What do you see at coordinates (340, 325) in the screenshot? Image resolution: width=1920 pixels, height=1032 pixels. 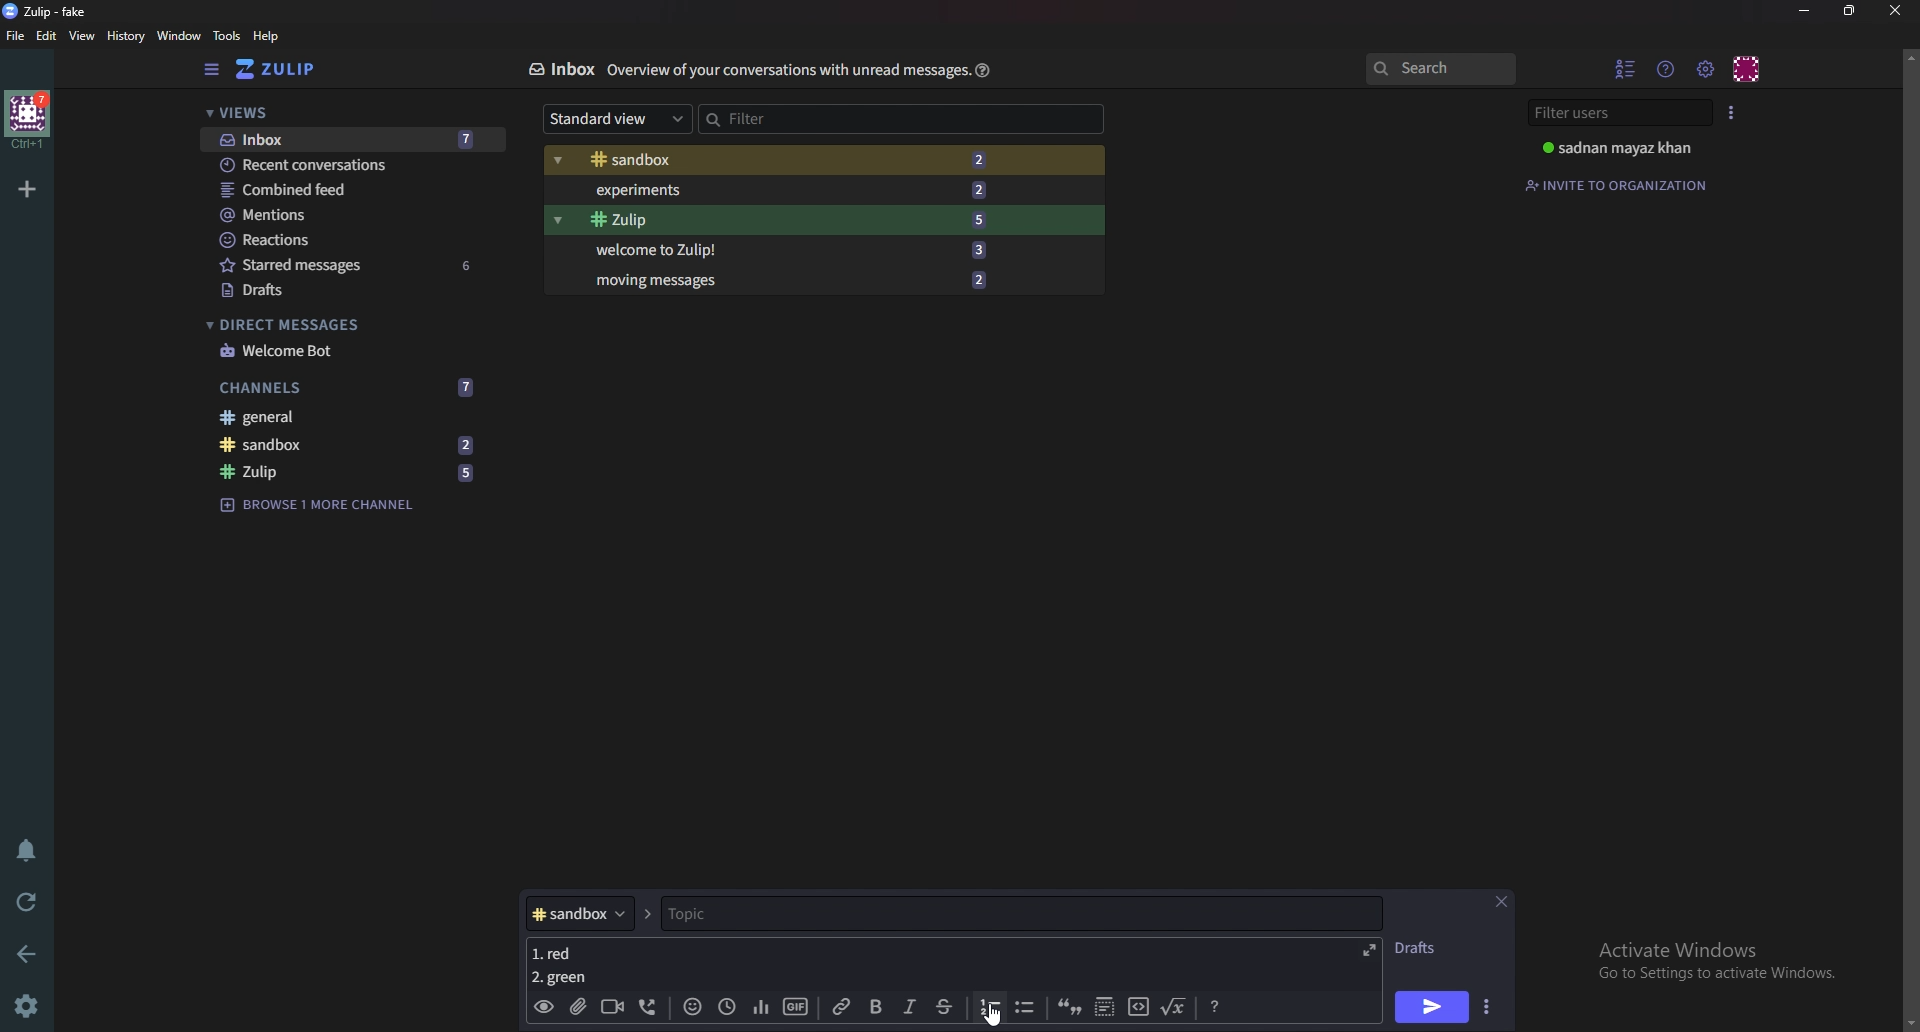 I see `Direct messages` at bounding box center [340, 325].